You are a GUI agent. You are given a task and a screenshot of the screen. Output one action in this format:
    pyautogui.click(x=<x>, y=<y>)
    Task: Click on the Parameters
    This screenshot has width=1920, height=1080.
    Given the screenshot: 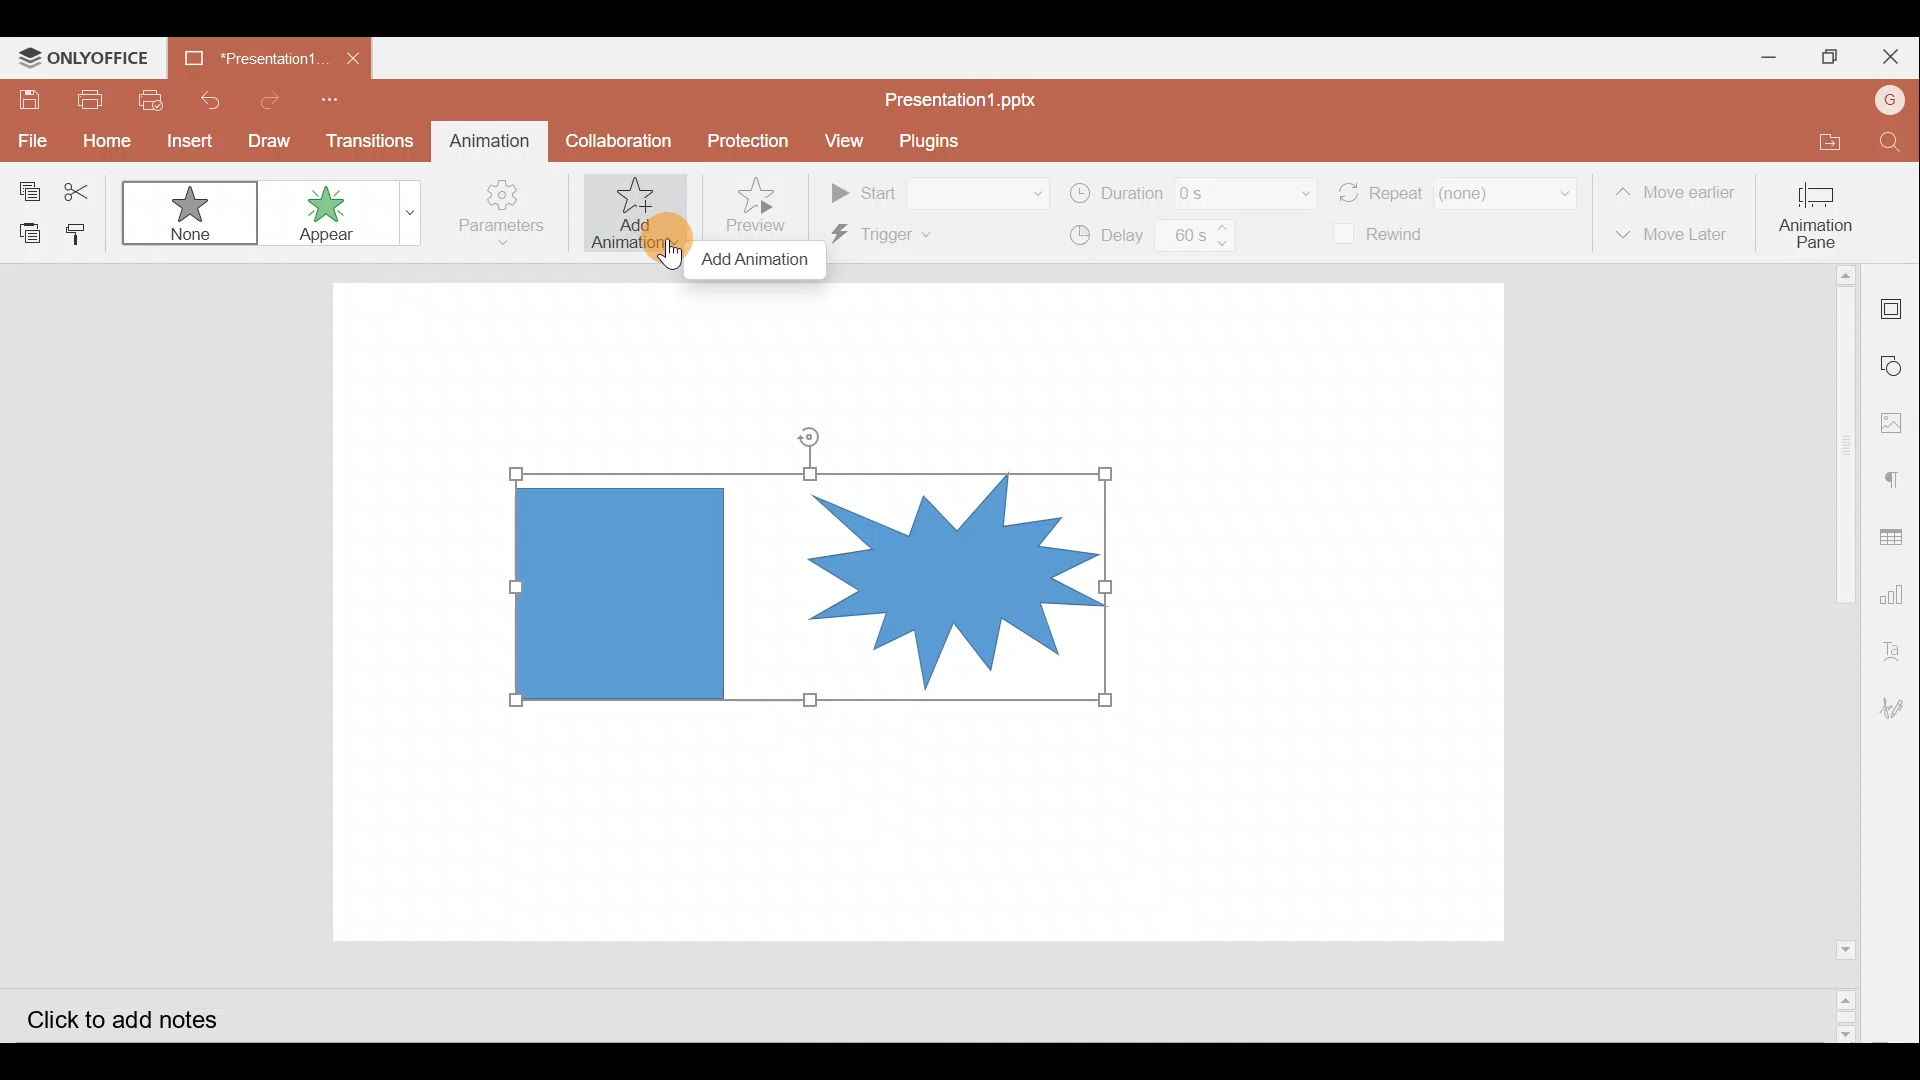 What is the action you would take?
    pyautogui.click(x=498, y=218)
    